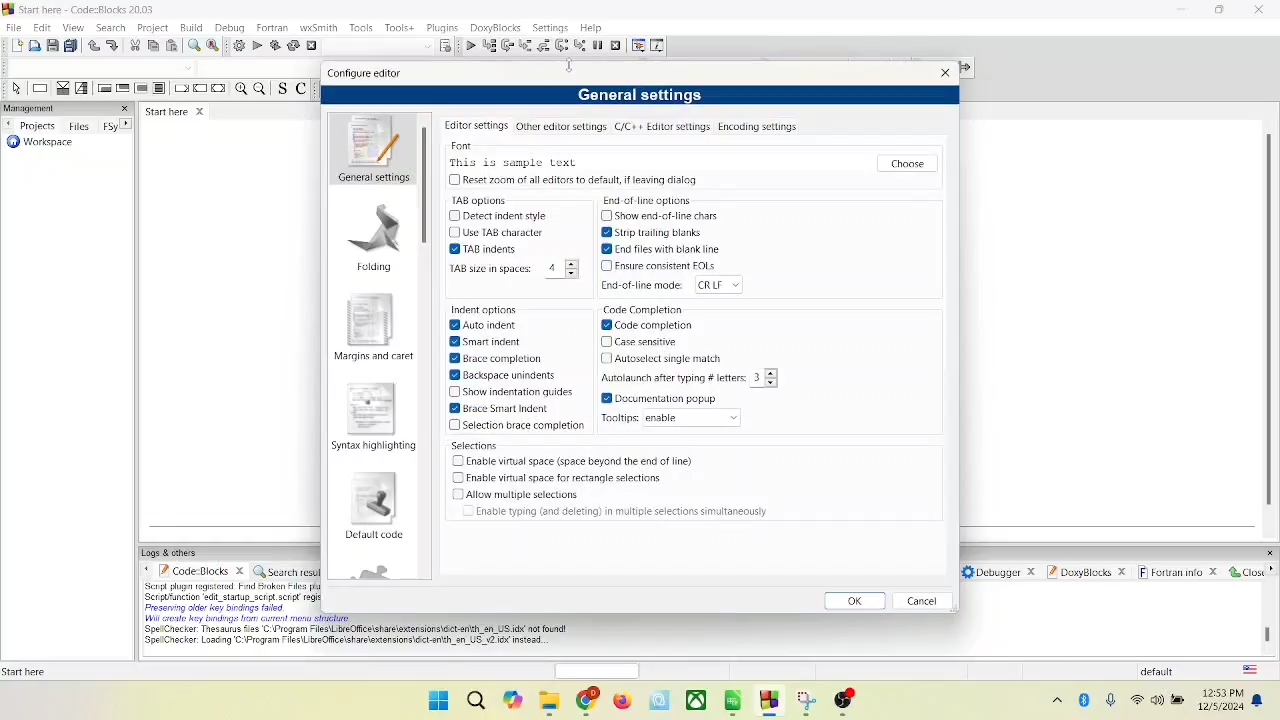 This screenshot has height=720, width=1280. What do you see at coordinates (598, 43) in the screenshot?
I see `break debugger` at bounding box center [598, 43].